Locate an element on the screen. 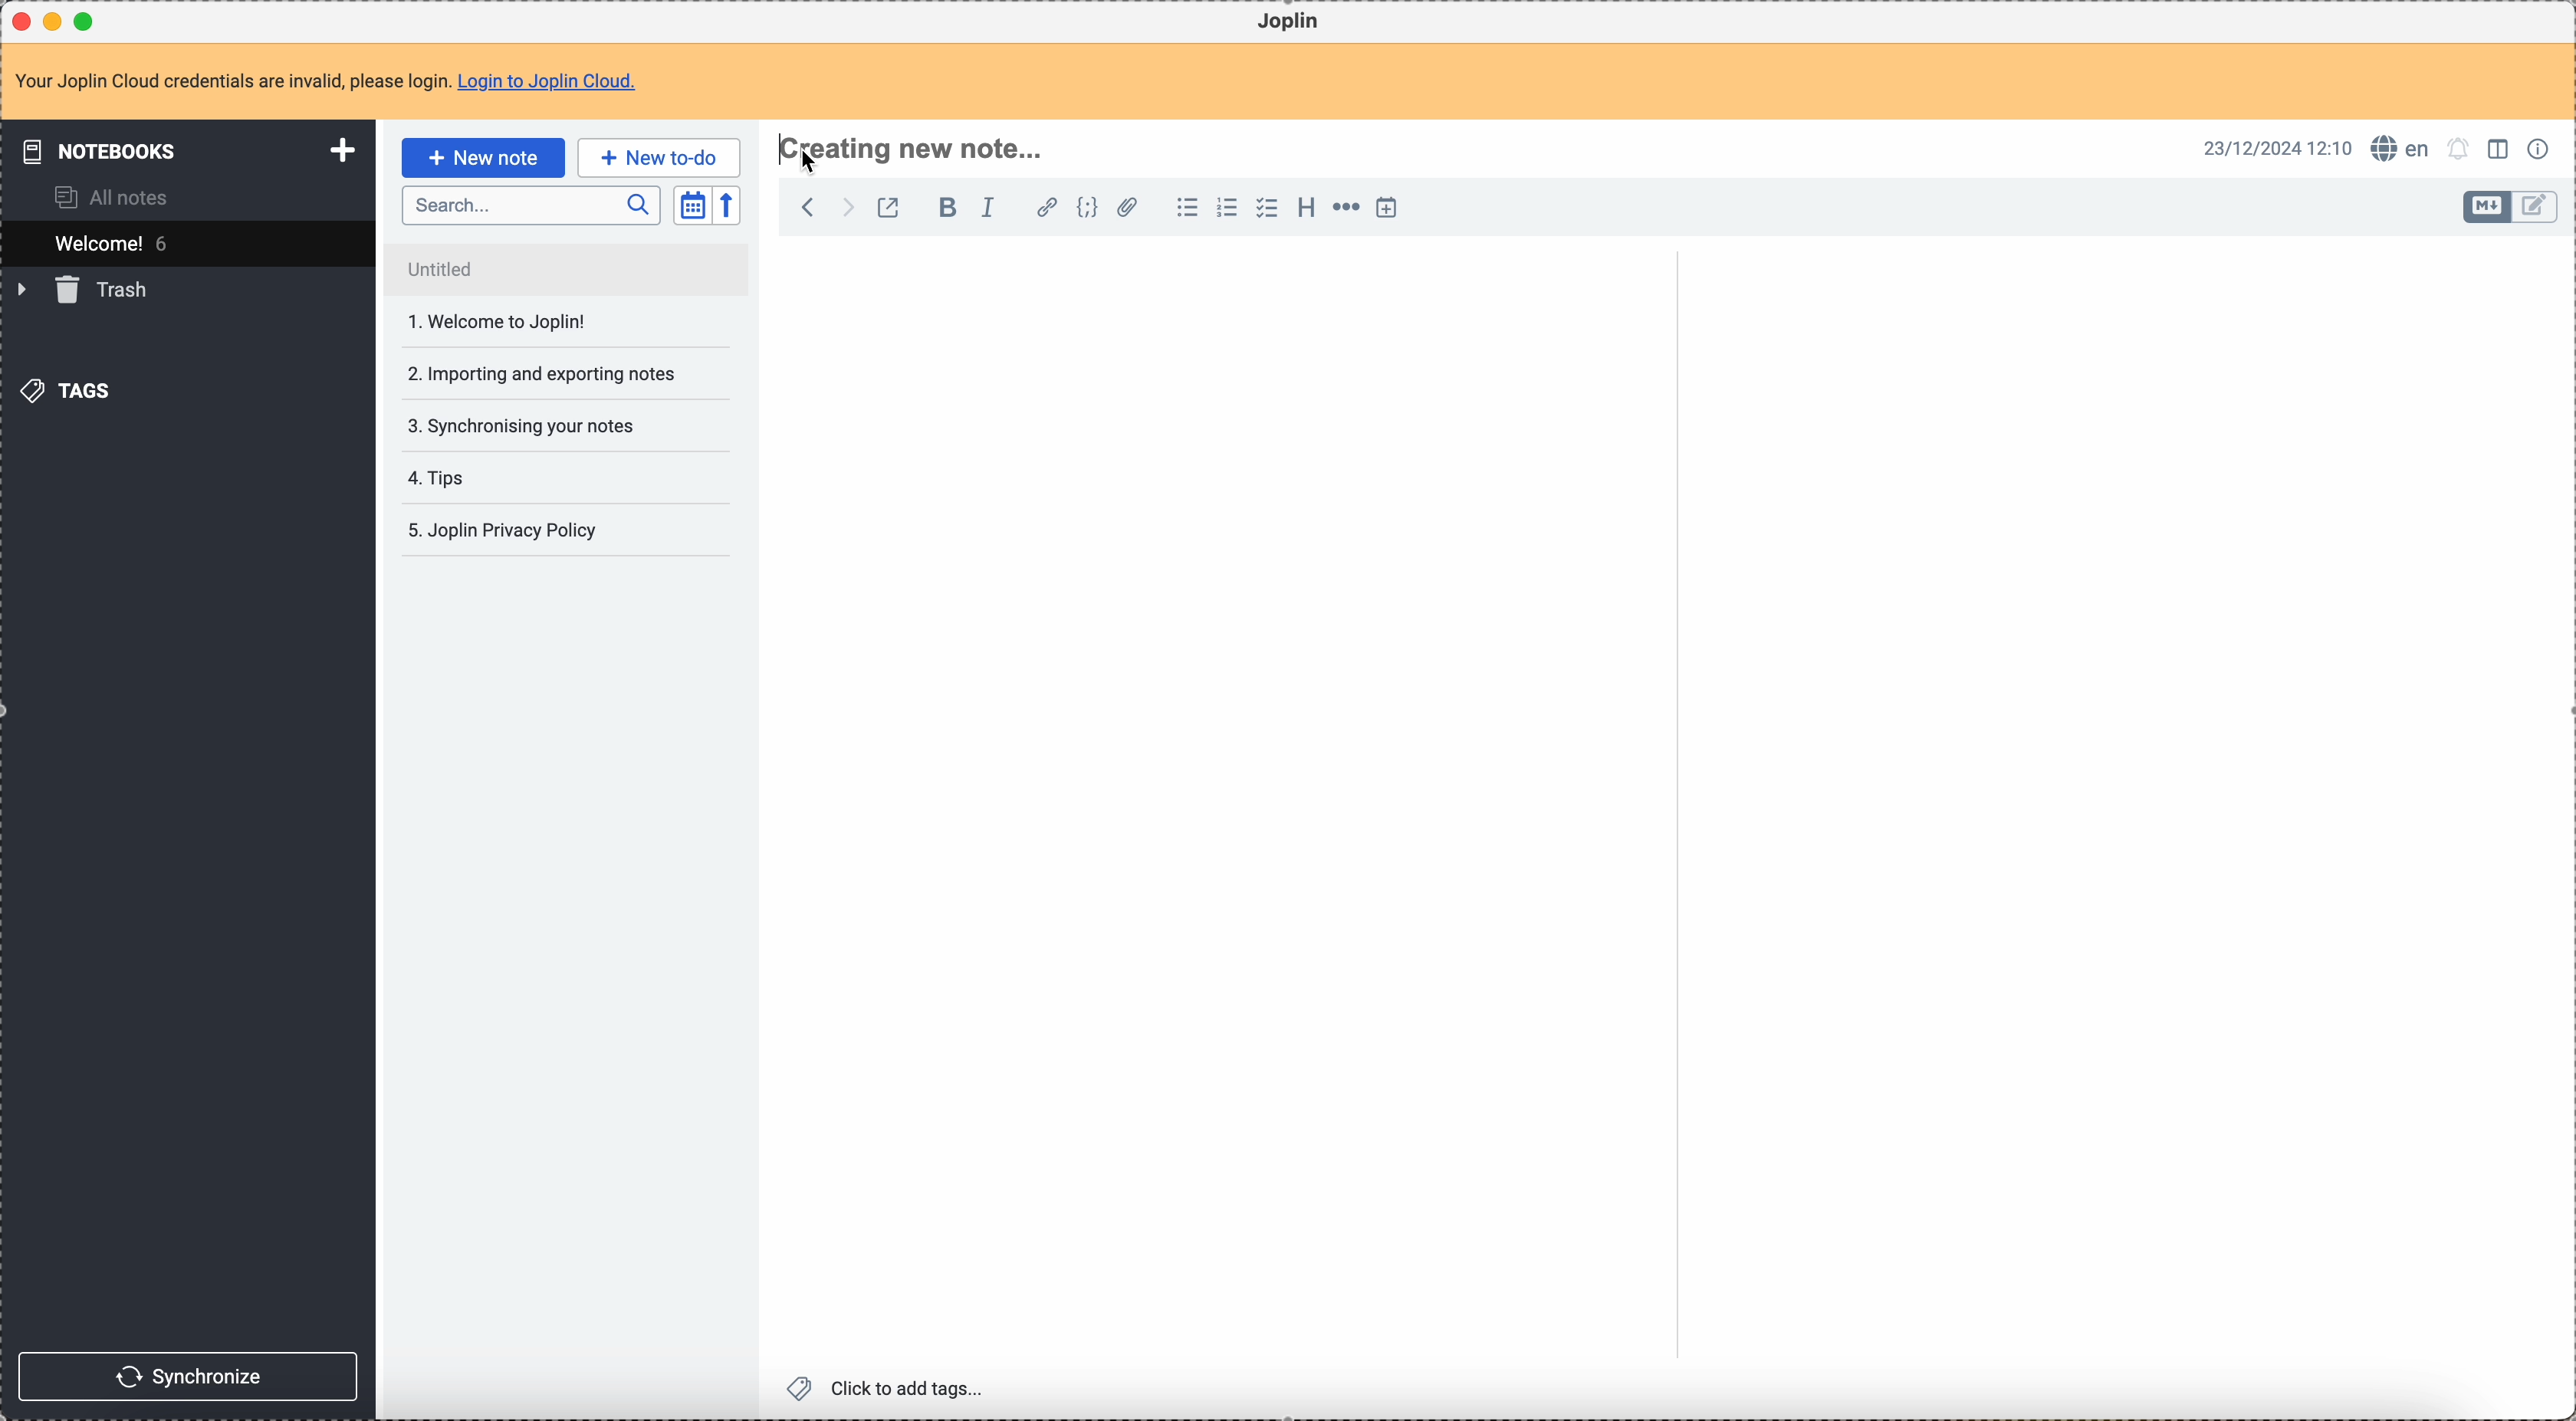 The width and height of the screenshot is (2576, 1421). insert time is located at coordinates (1386, 208).